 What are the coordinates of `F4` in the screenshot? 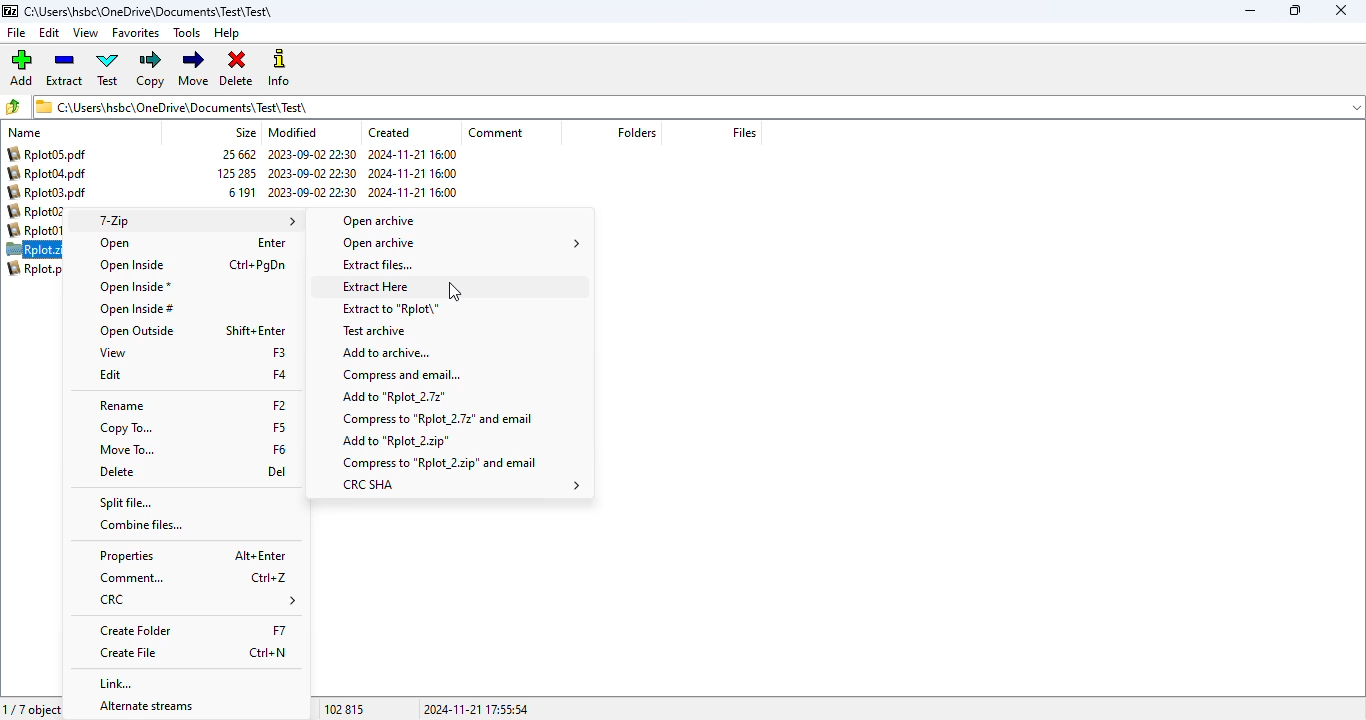 It's located at (280, 374).